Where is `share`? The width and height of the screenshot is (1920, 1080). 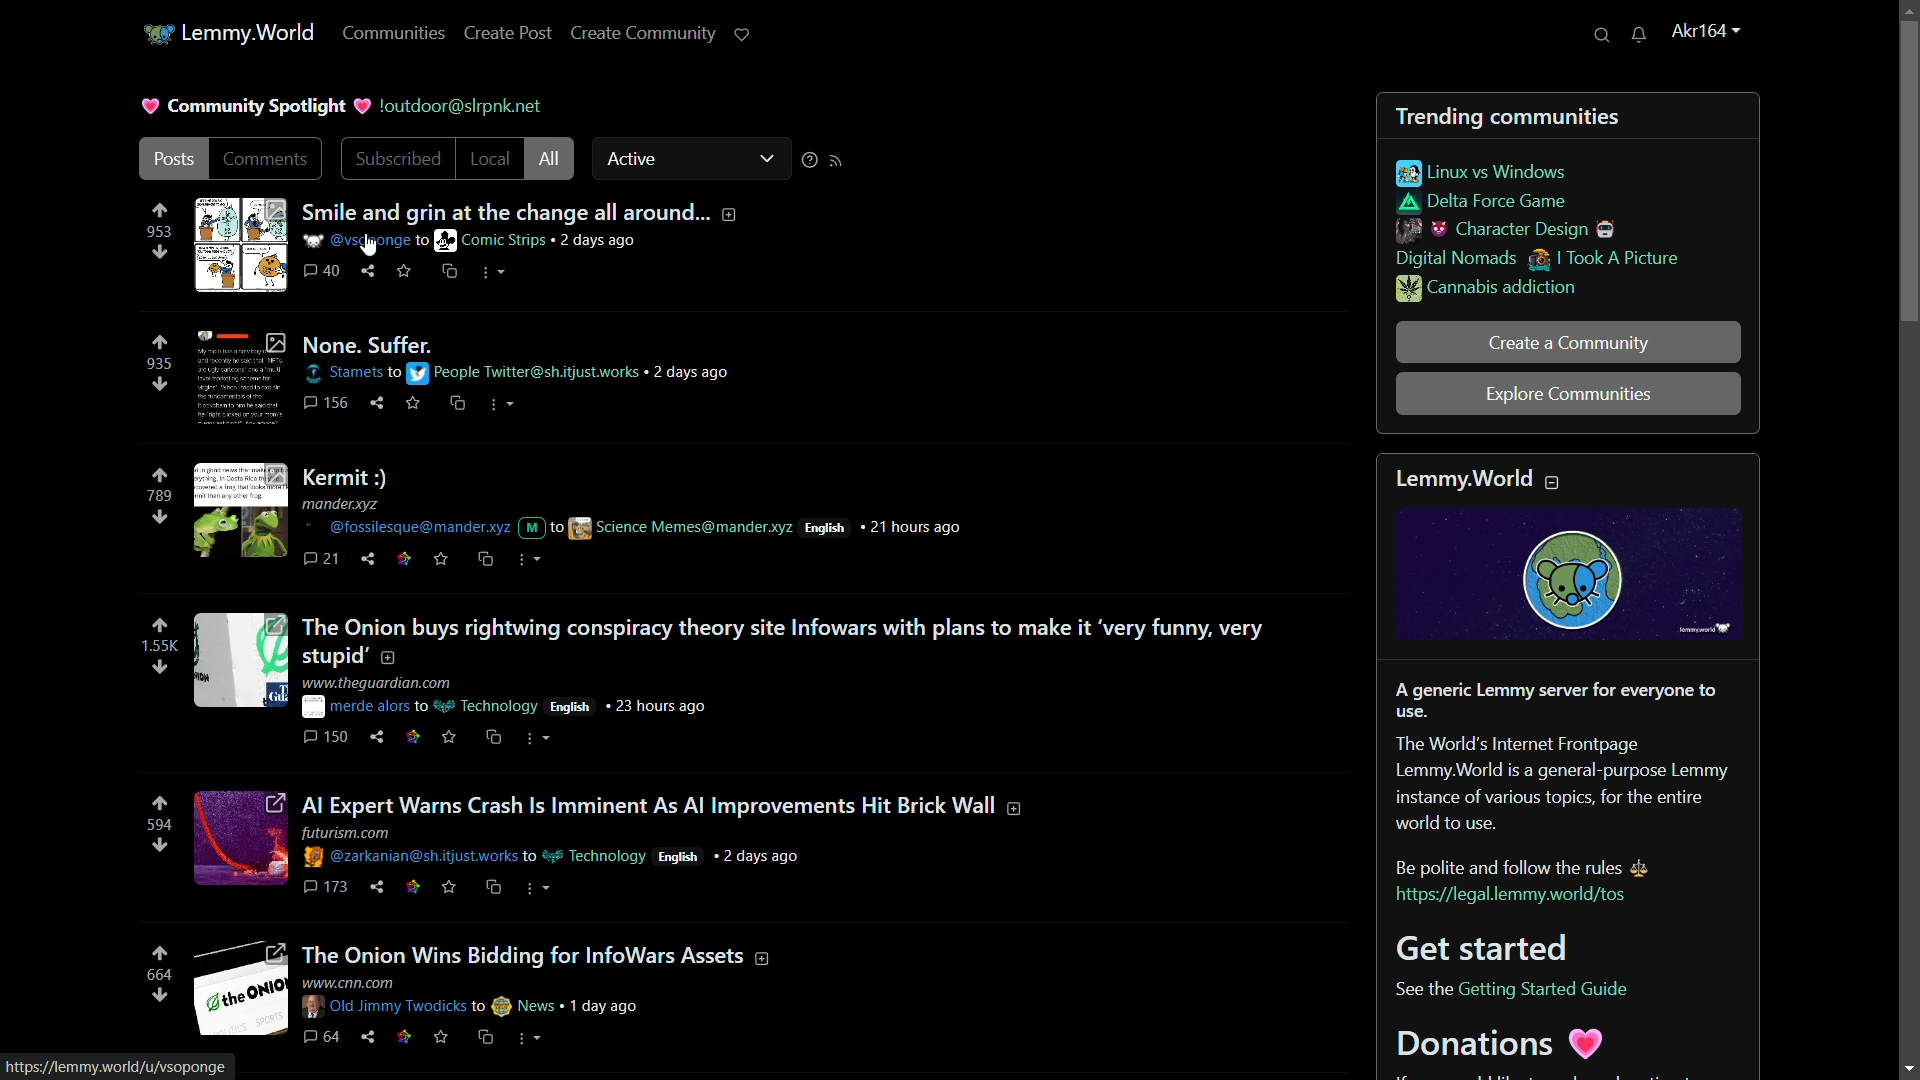
share is located at coordinates (377, 888).